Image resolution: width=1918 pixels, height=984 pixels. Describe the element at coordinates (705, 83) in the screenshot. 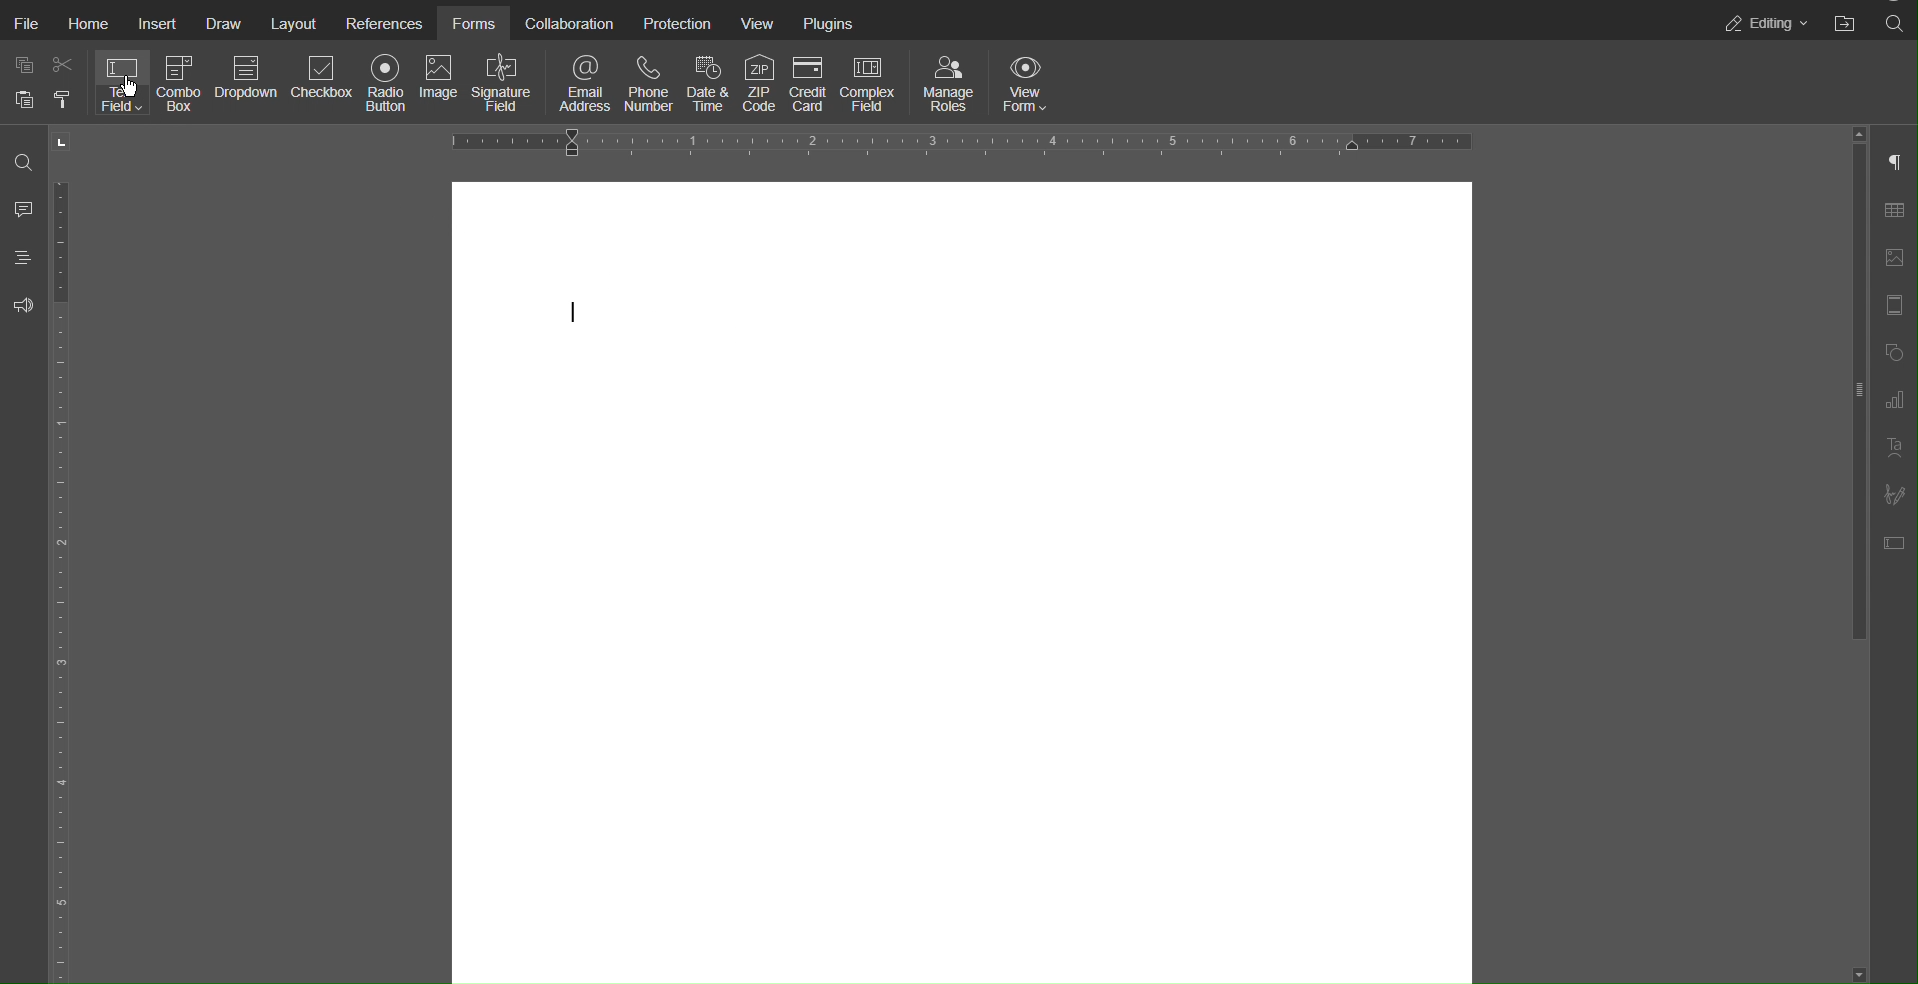

I see `Date & Time` at that location.